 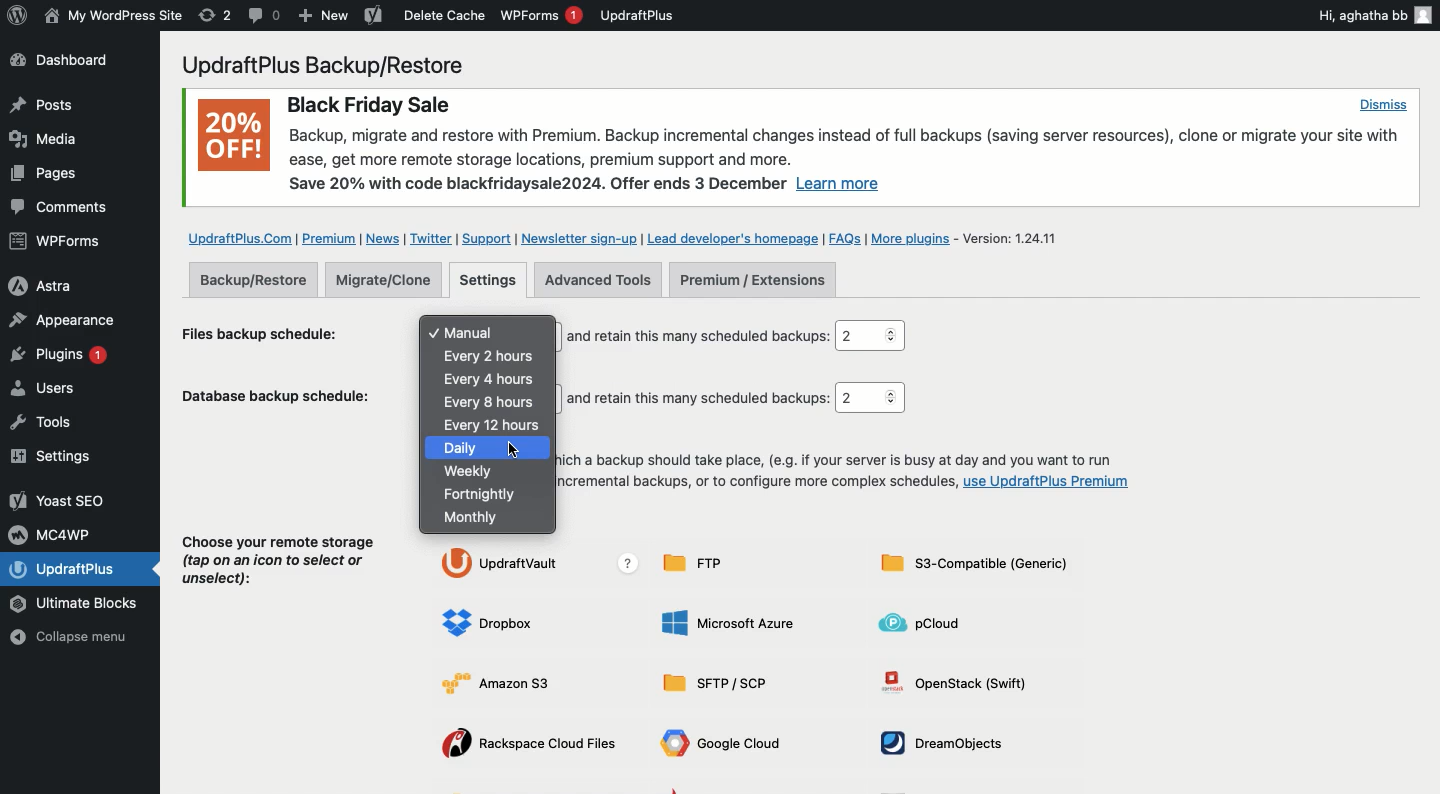 What do you see at coordinates (253, 279) in the screenshot?
I see `Backup restore` at bounding box center [253, 279].